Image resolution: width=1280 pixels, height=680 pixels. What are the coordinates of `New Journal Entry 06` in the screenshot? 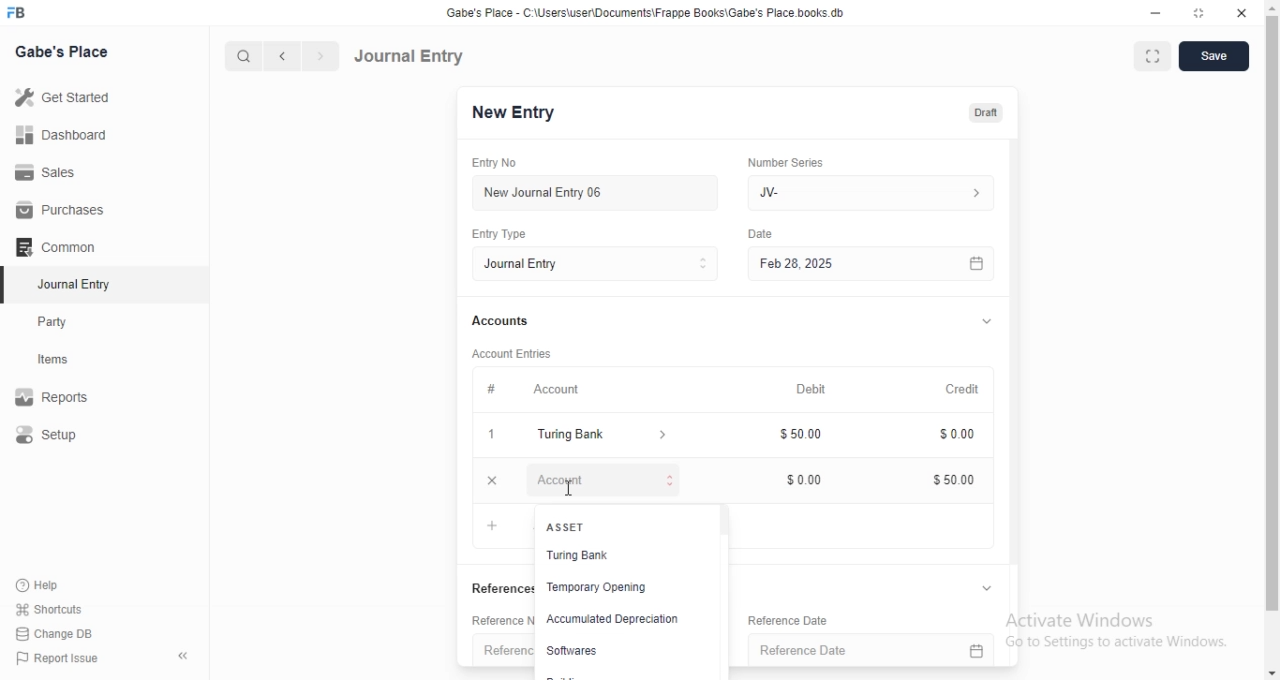 It's located at (597, 191).